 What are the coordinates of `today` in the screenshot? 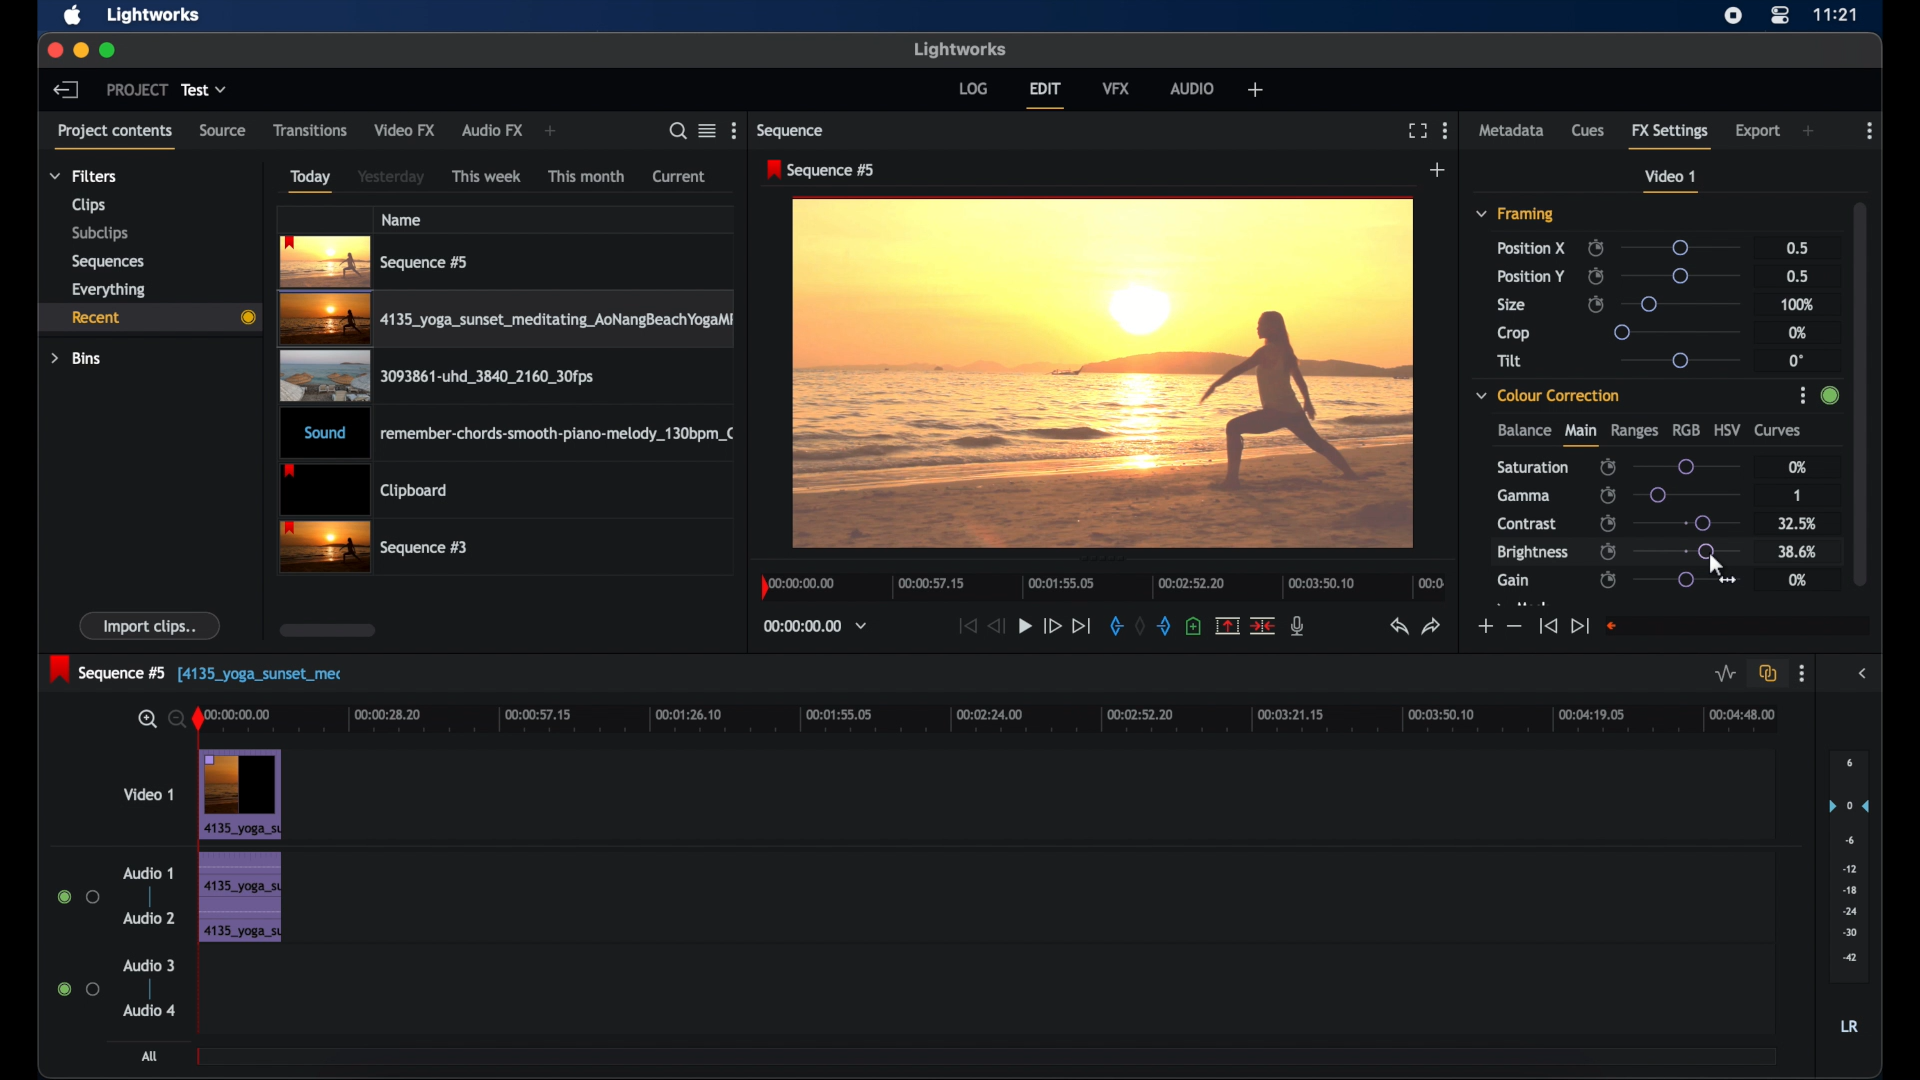 It's located at (310, 181).